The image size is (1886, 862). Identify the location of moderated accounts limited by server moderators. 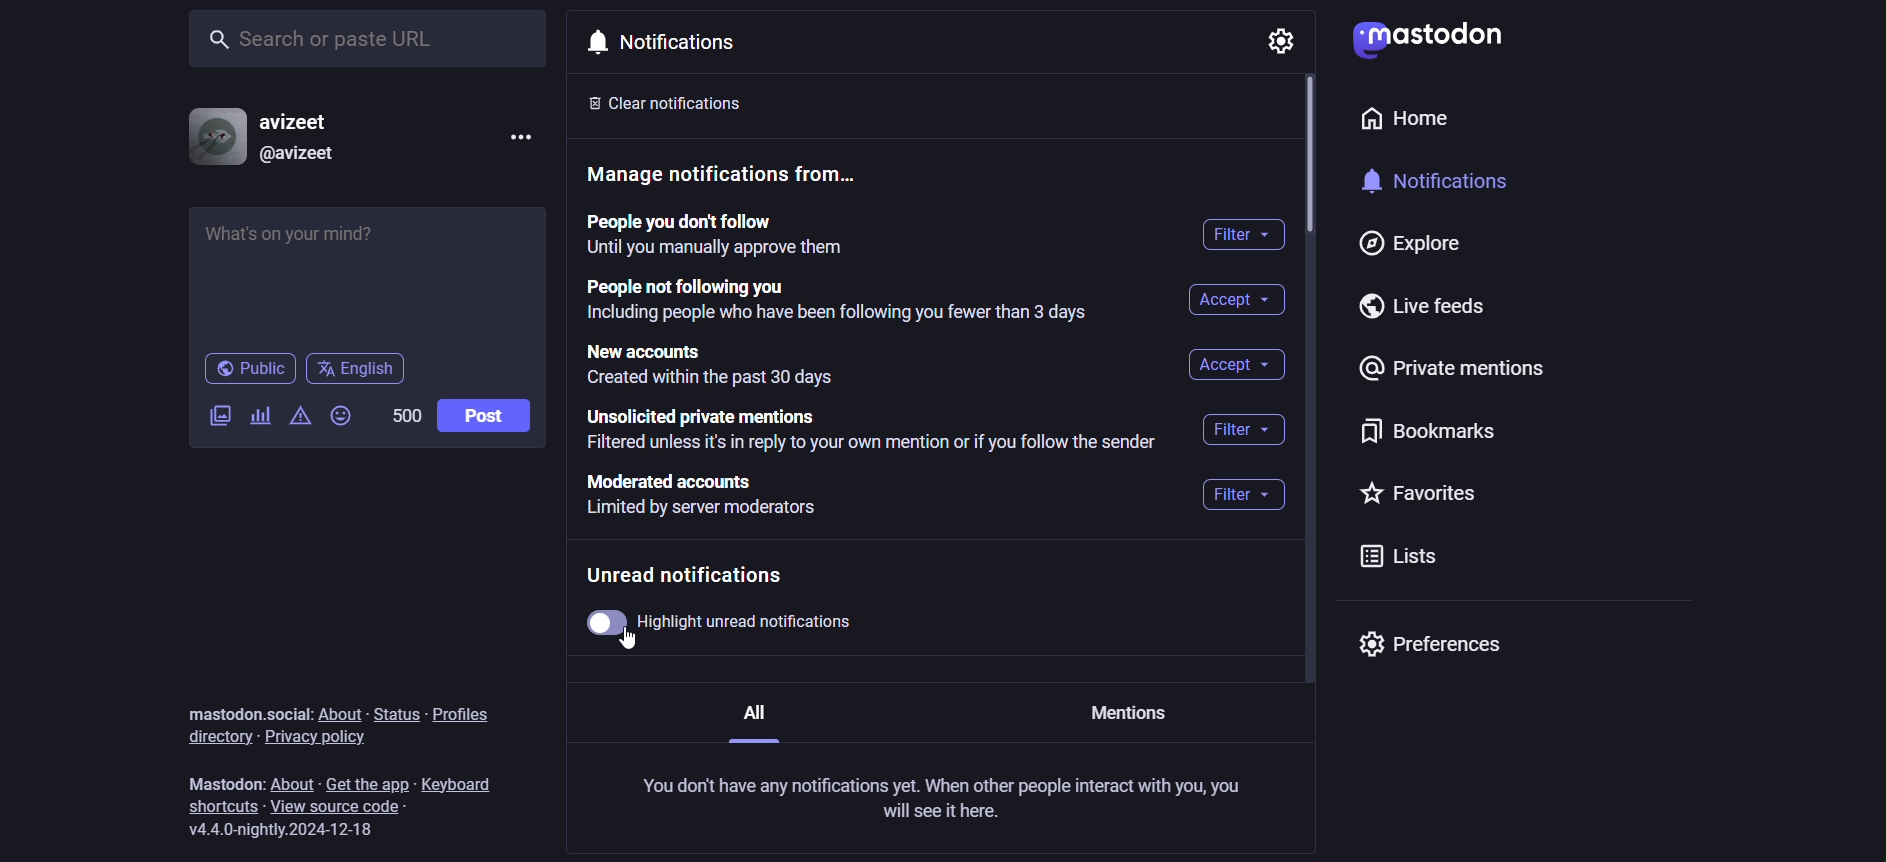
(715, 496).